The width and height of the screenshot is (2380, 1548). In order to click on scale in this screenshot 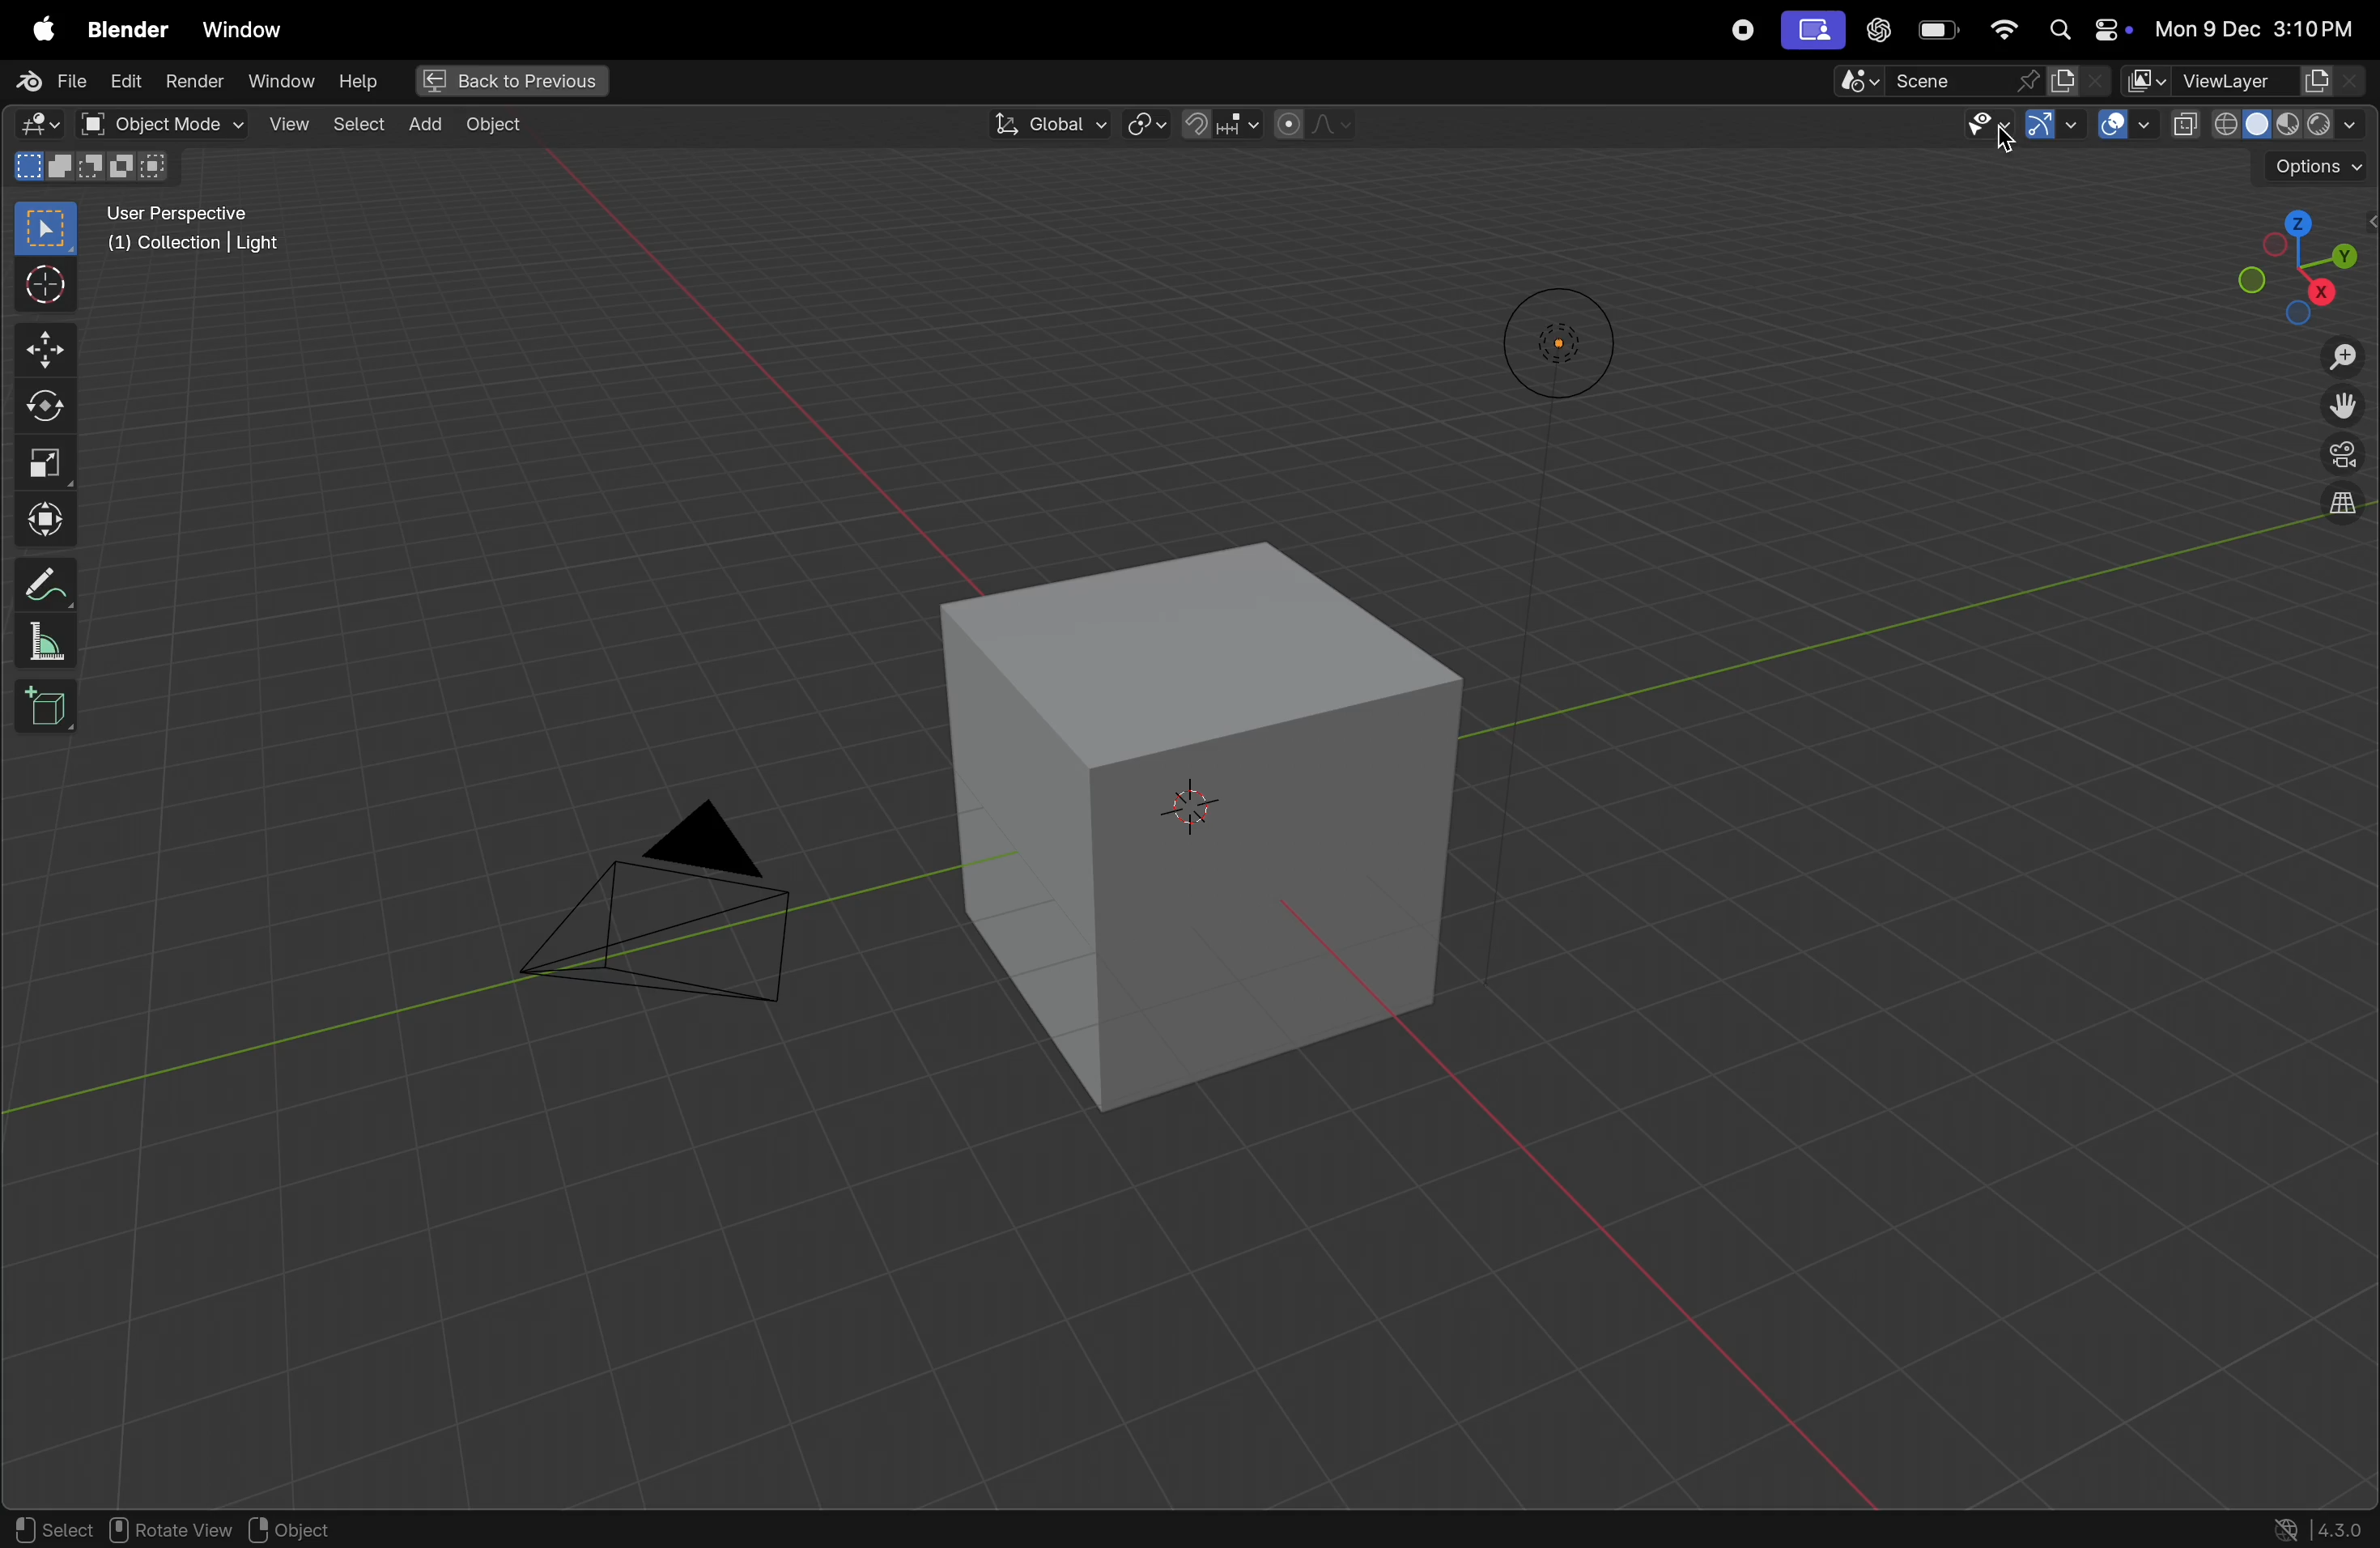, I will do `click(46, 460)`.